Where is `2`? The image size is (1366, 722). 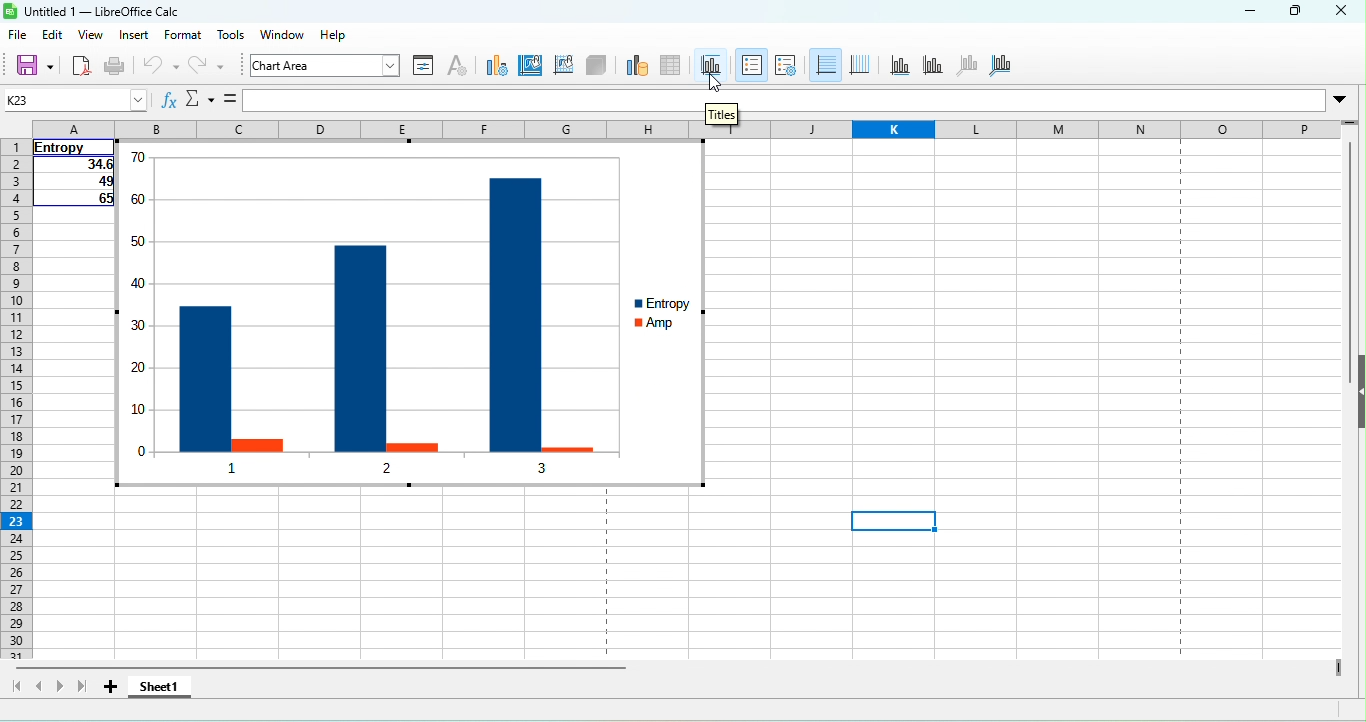 2 is located at coordinates (381, 472).